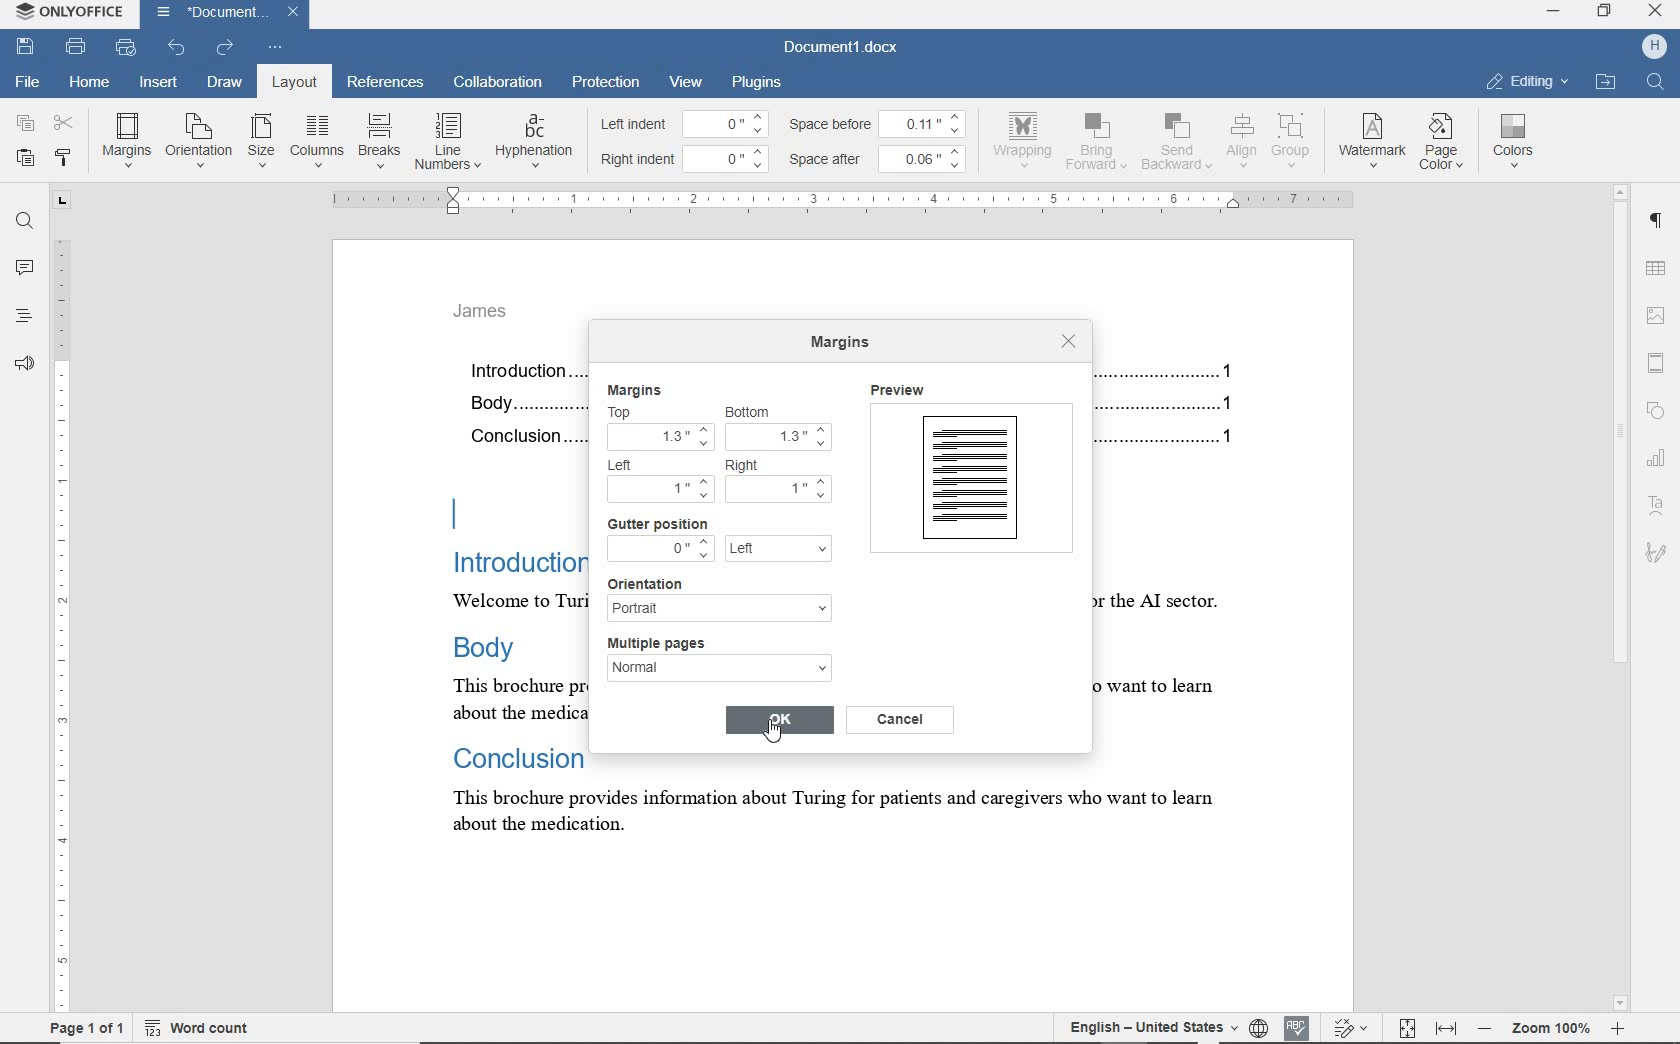  I want to click on file, so click(29, 79).